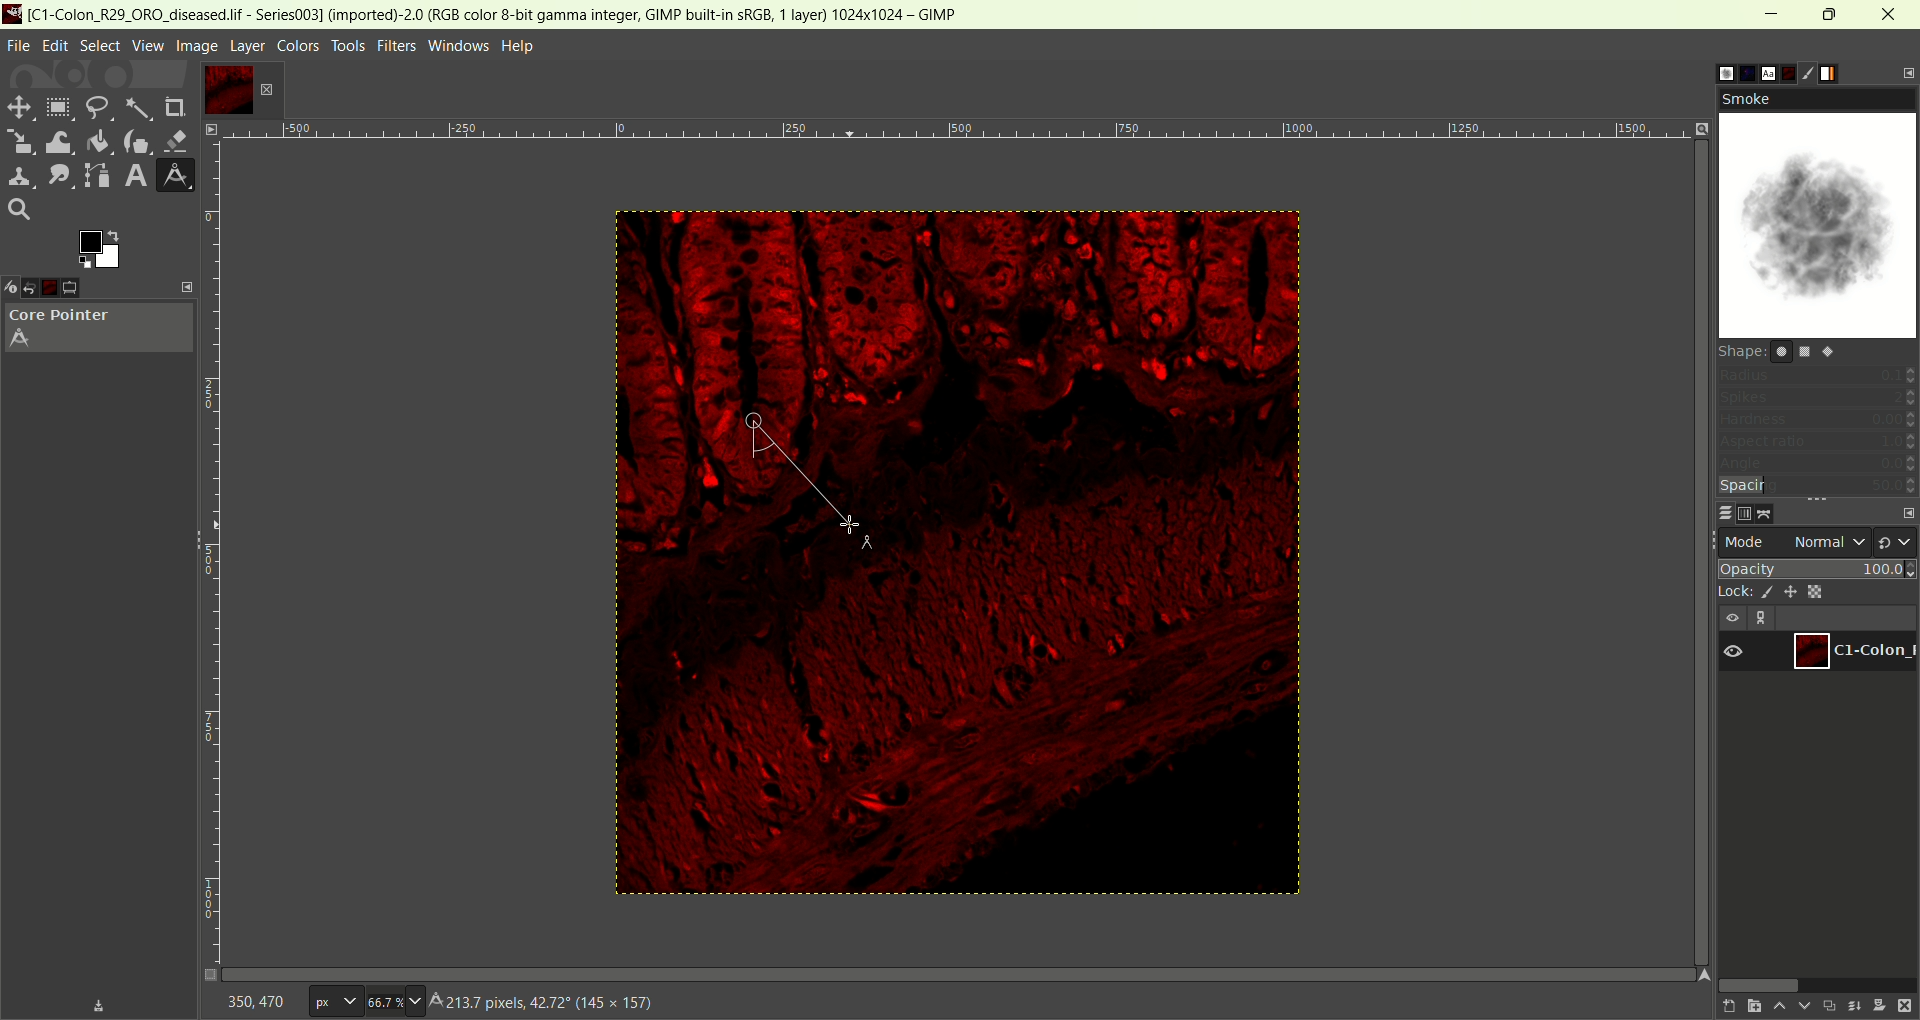 The height and width of the screenshot is (1020, 1920). I want to click on Horizontal scroll bar, so click(982, 971).